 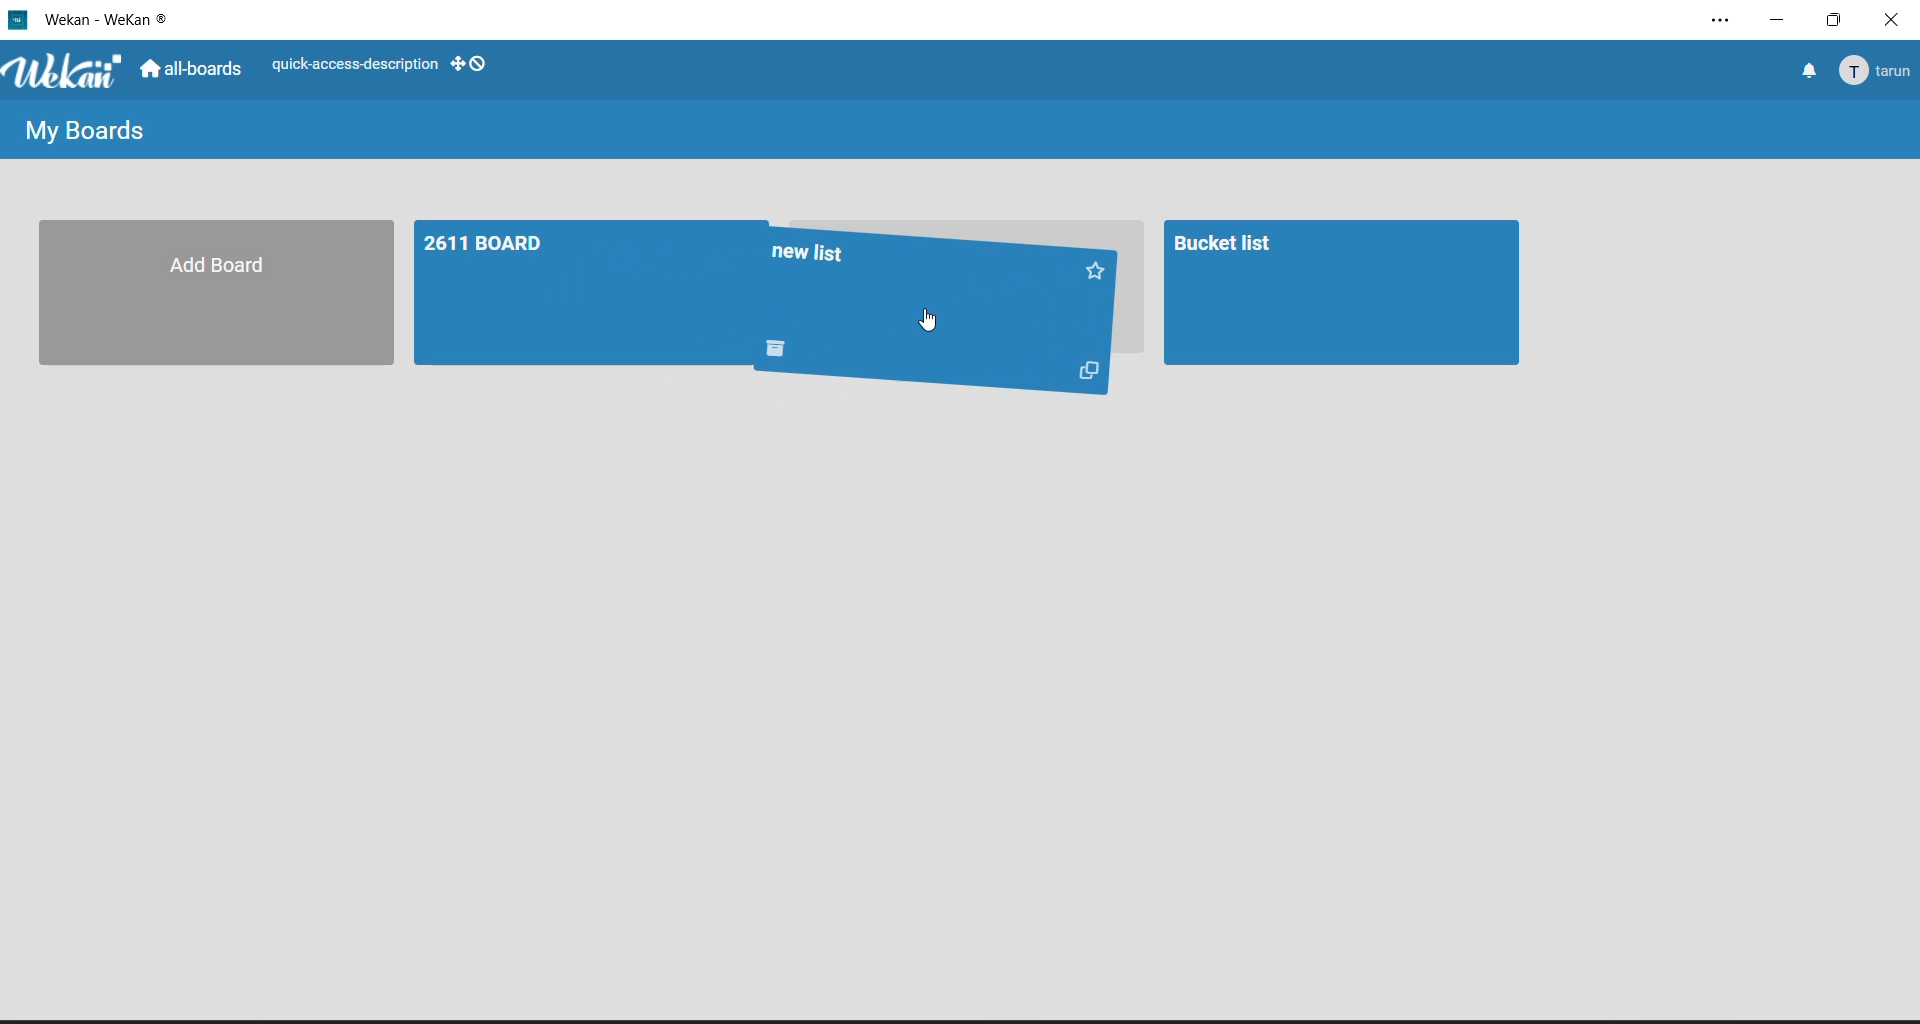 What do you see at coordinates (196, 72) in the screenshot?
I see `all boards` at bounding box center [196, 72].